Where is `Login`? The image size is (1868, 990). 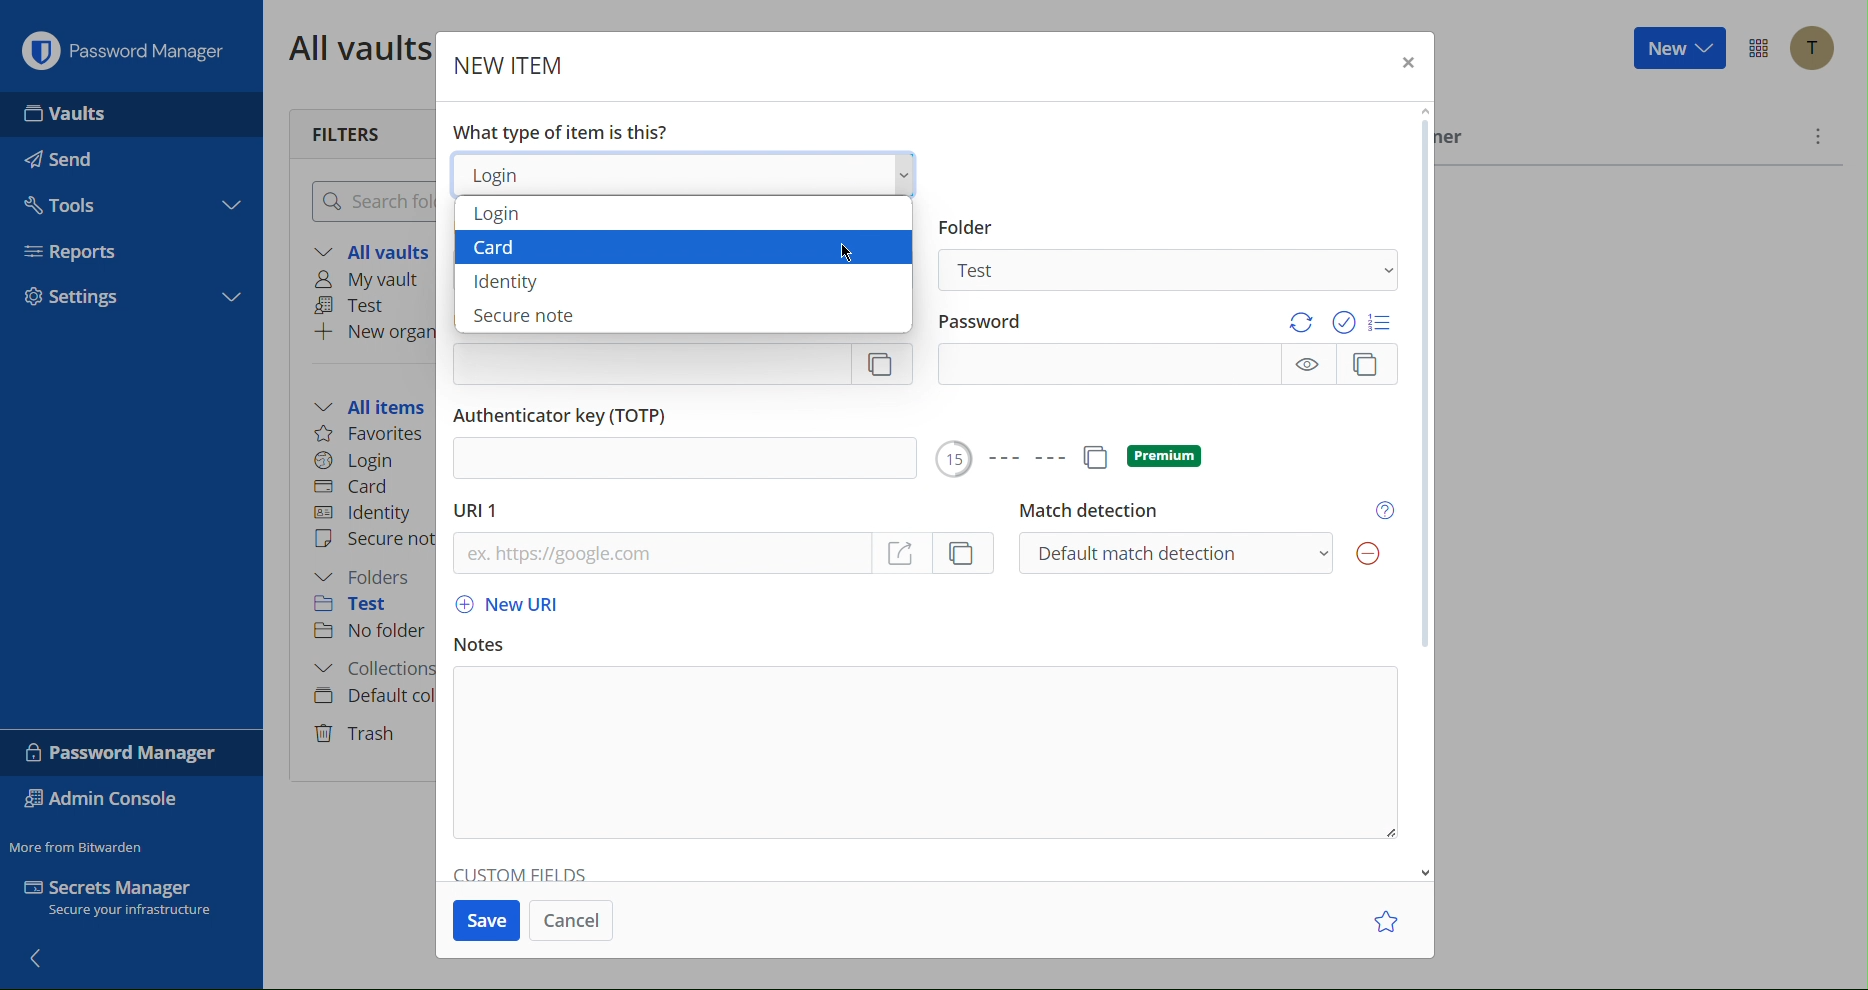
Login is located at coordinates (358, 463).